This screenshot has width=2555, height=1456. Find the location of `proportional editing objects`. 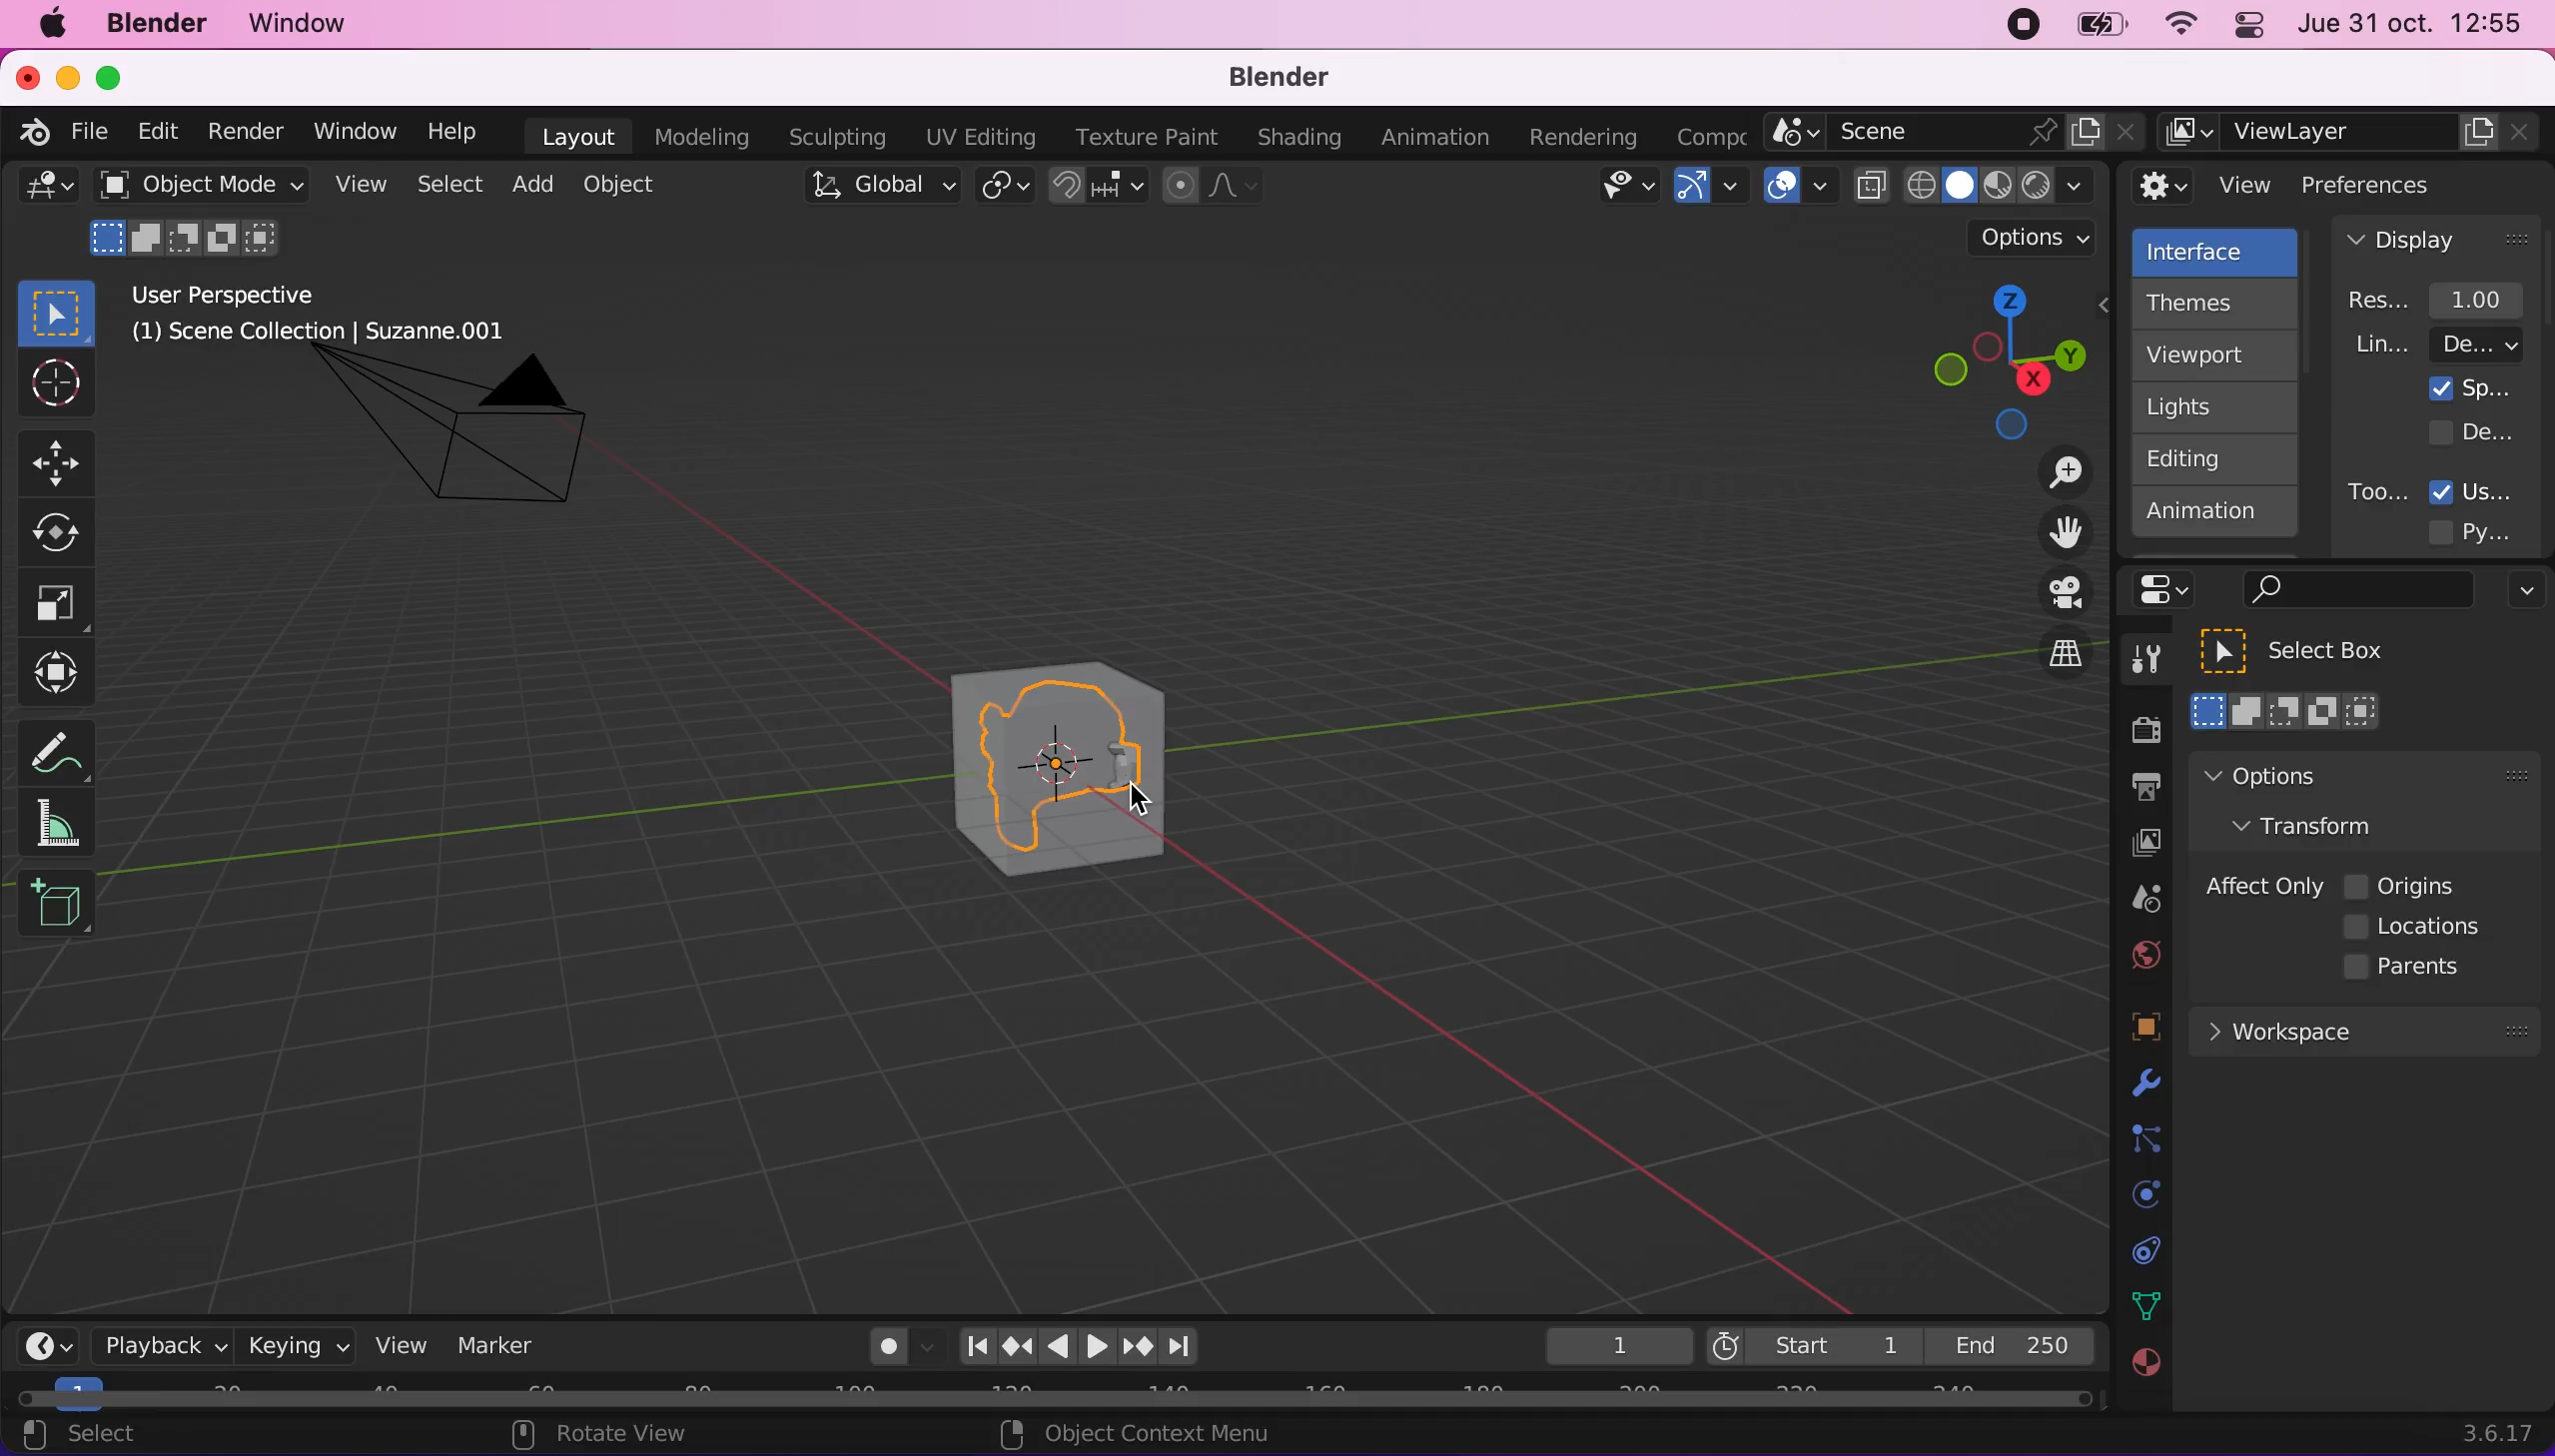

proportional editing objects is located at coordinates (1214, 188).